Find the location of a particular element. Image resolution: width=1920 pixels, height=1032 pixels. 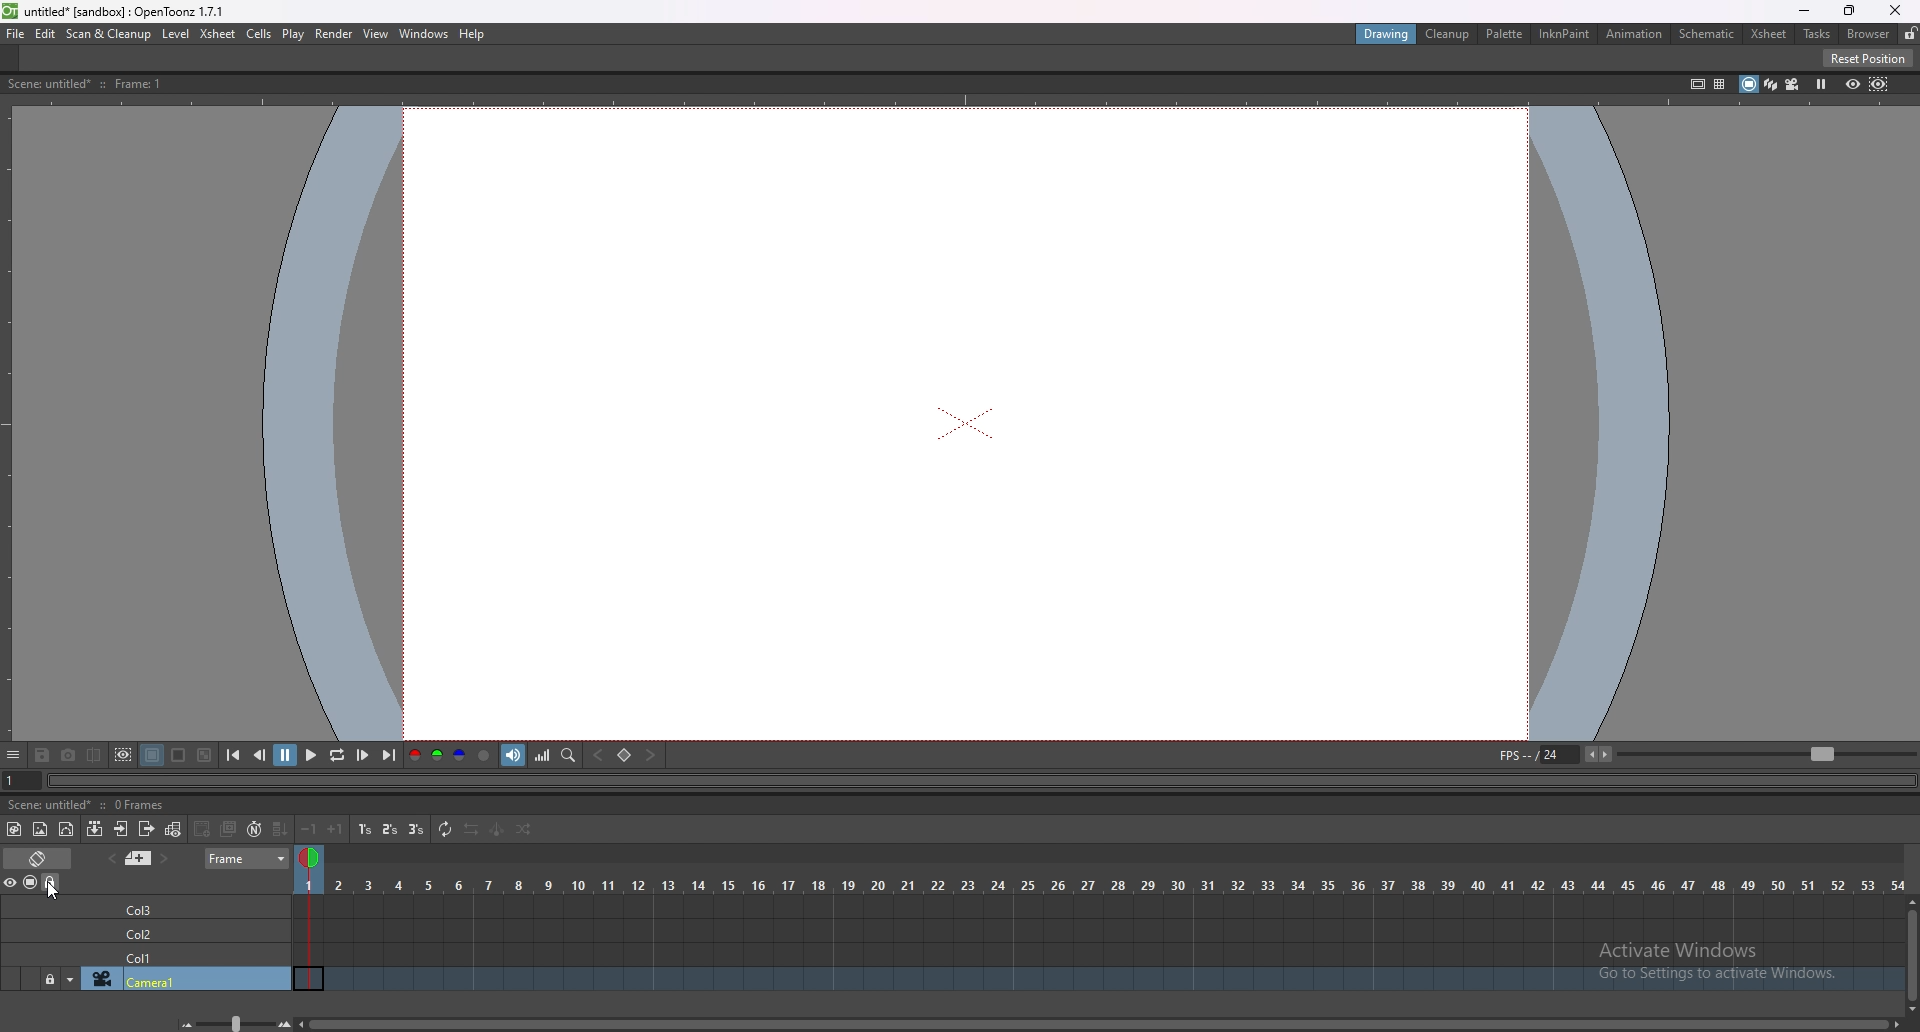

auto input cell number is located at coordinates (255, 829).